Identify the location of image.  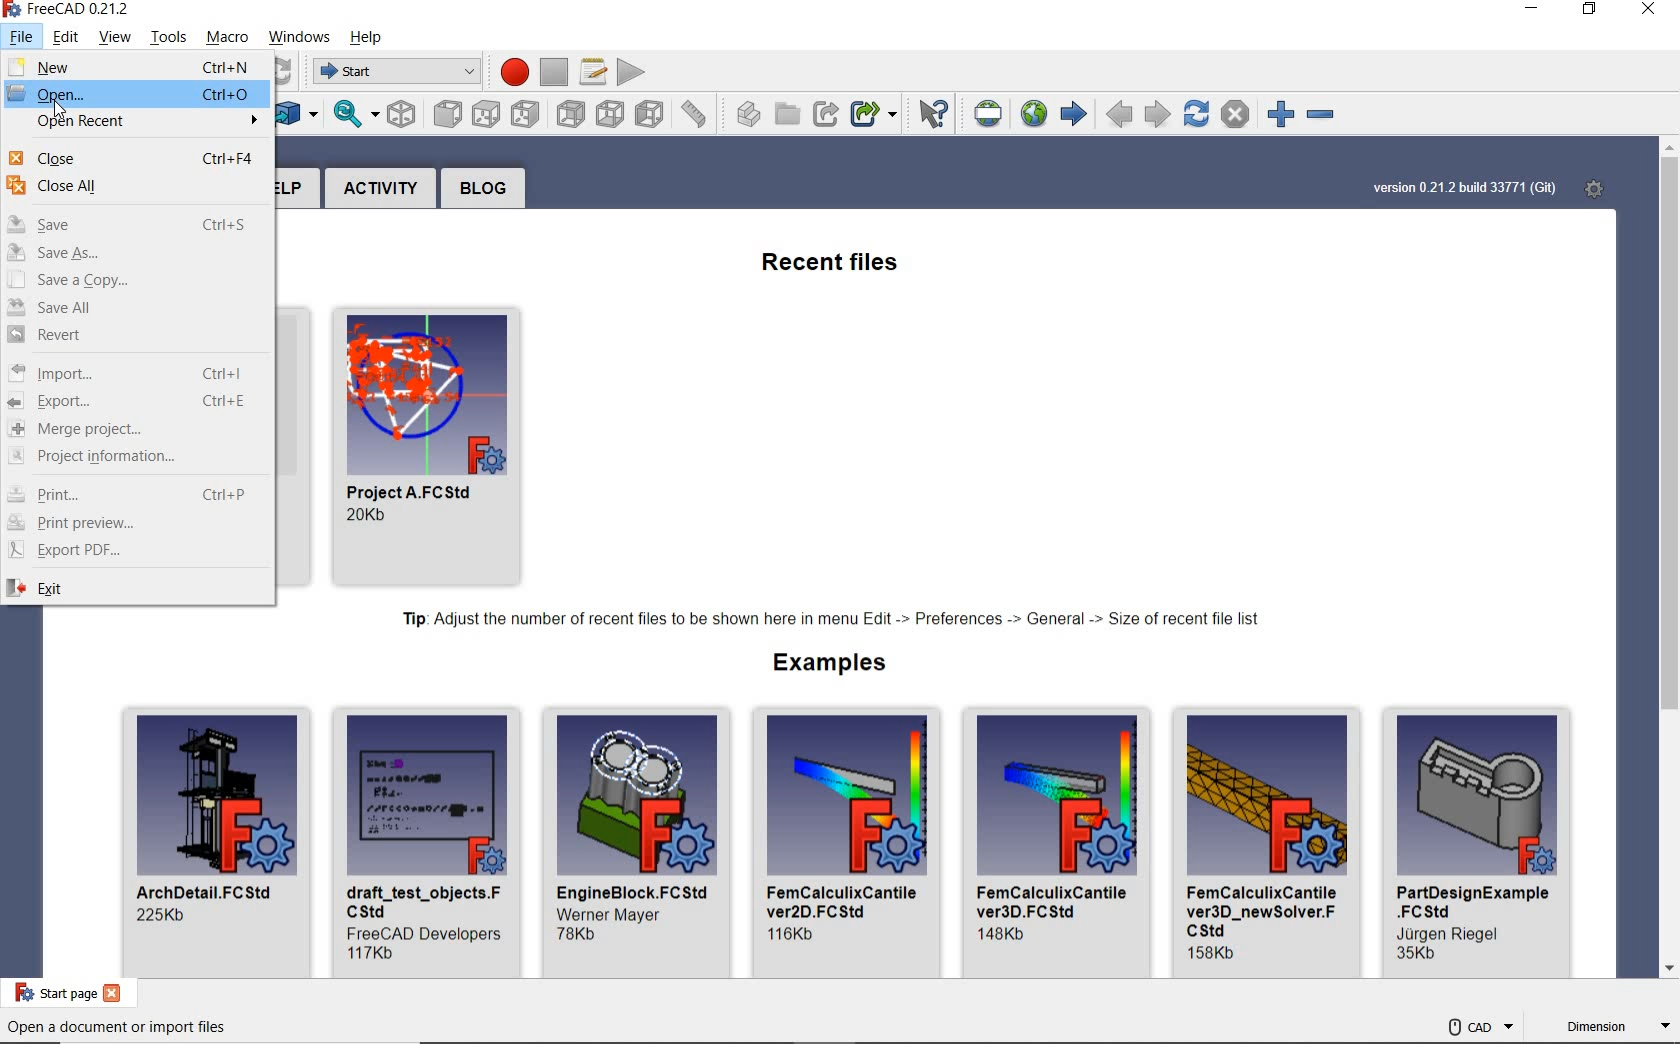
(428, 794).